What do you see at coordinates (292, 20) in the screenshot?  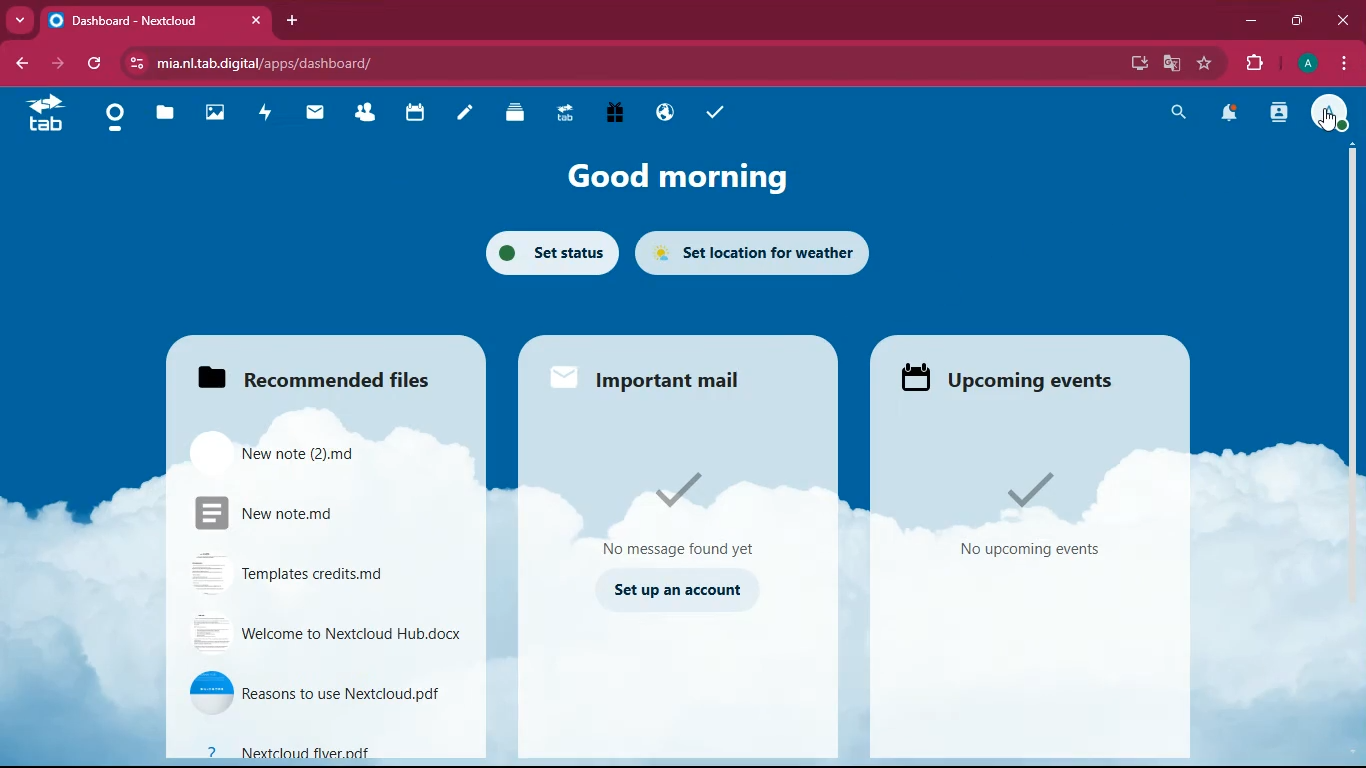 I see `add tab` at bounding box center [292, 20].